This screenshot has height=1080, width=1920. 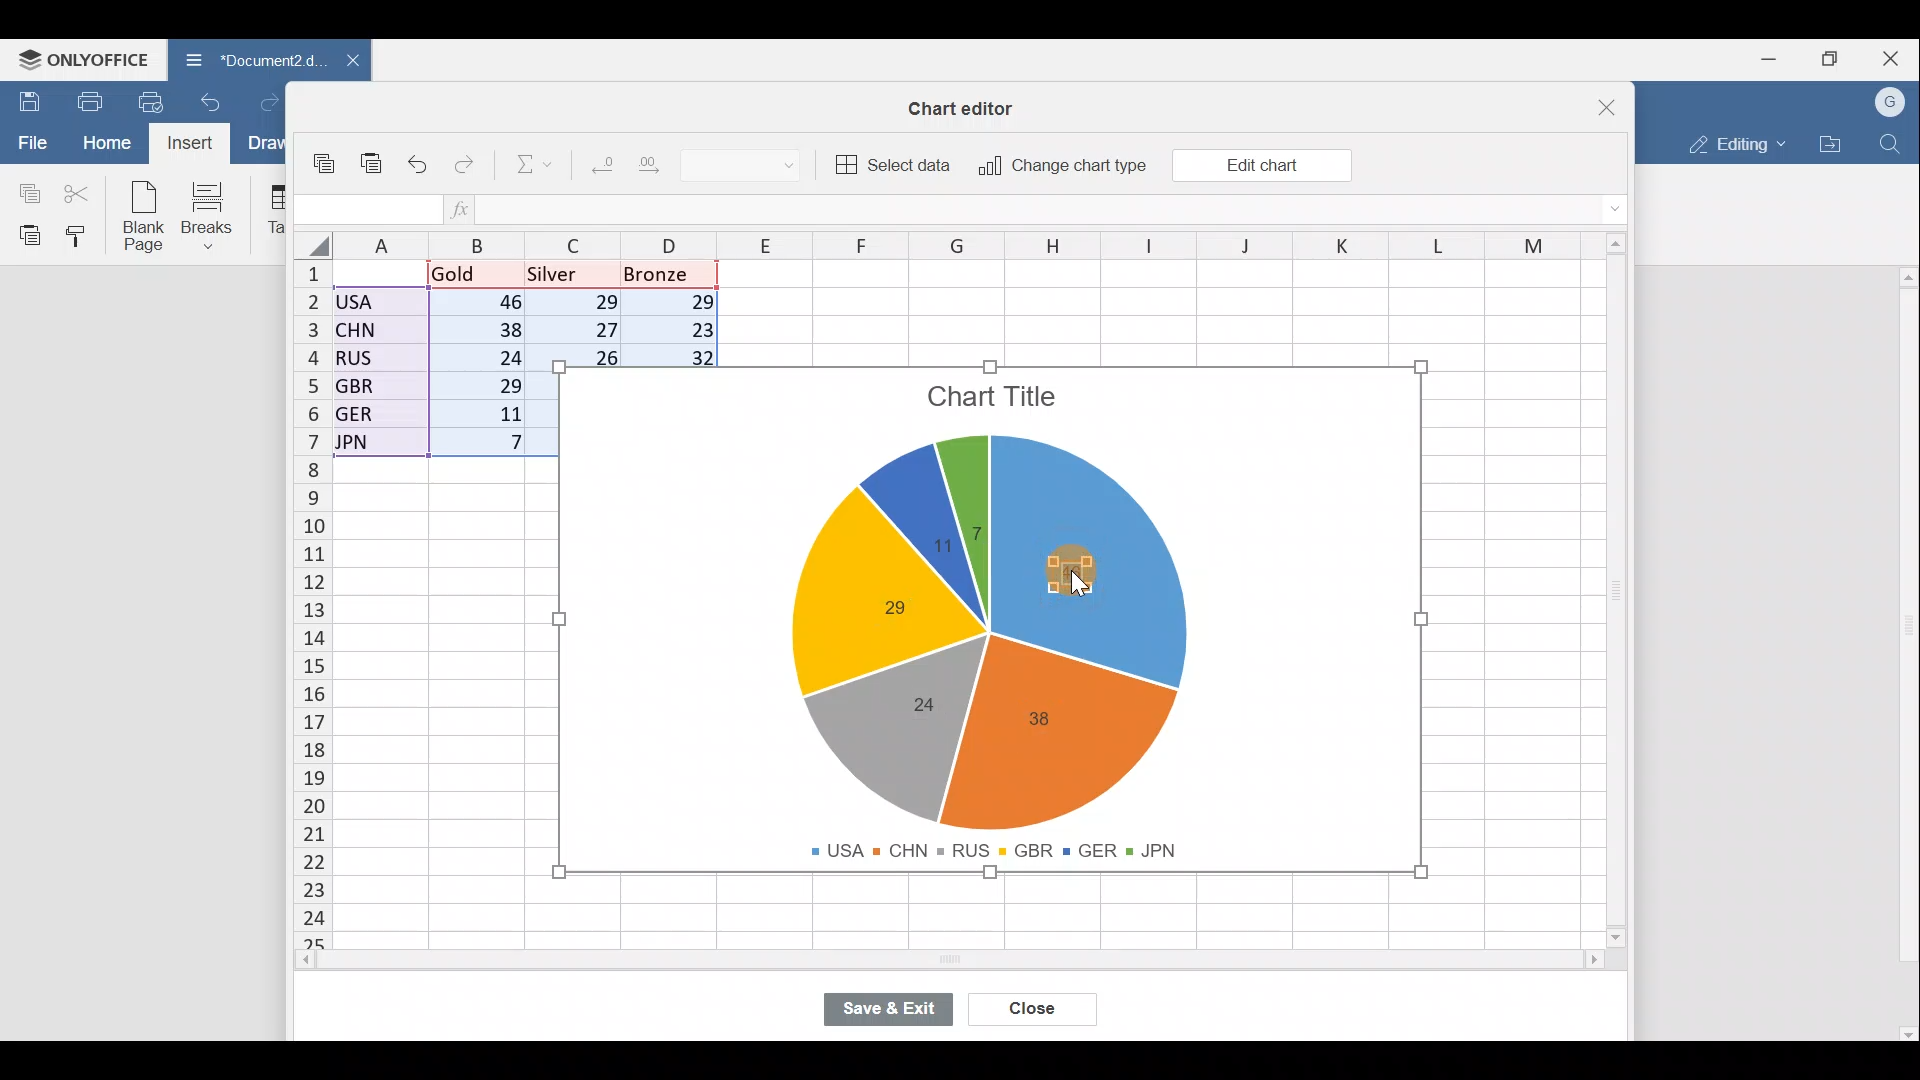 I want to click on Draw, so click(x=271, y=145).